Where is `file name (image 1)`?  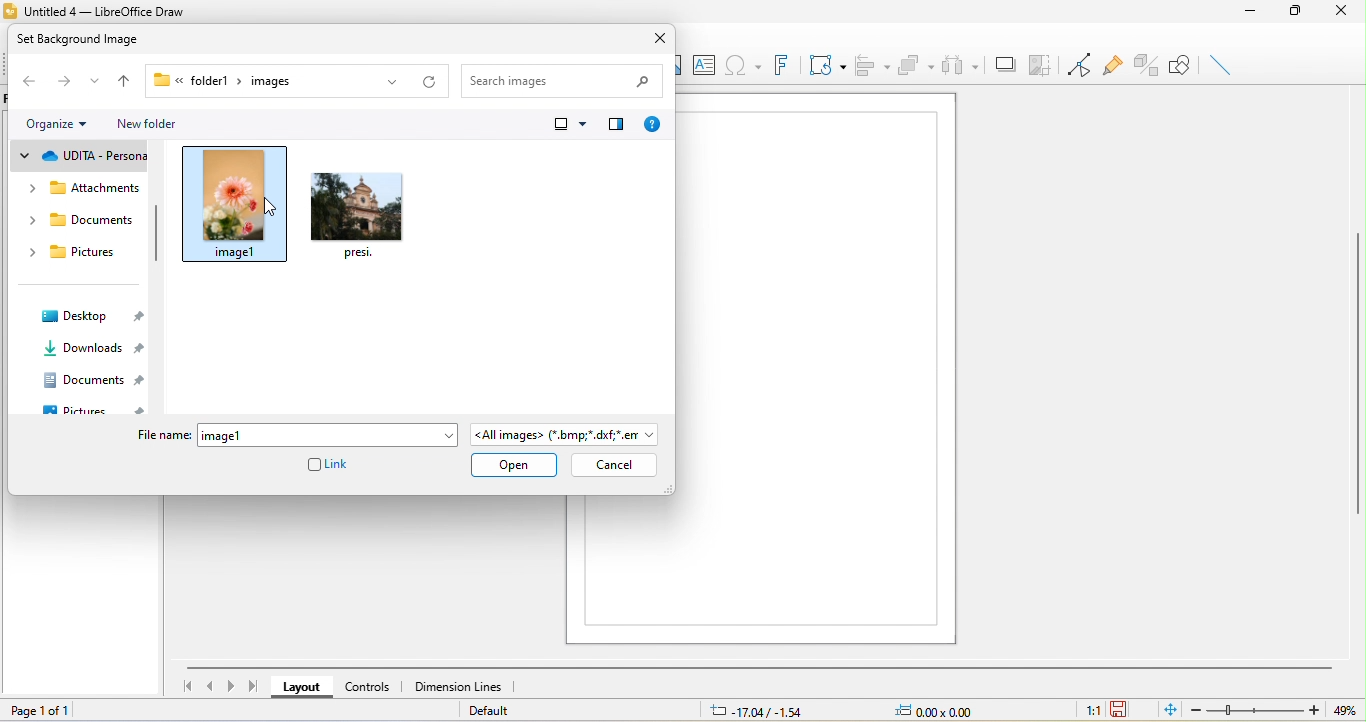 file name (image 1) is located at coordinates (298, 439).